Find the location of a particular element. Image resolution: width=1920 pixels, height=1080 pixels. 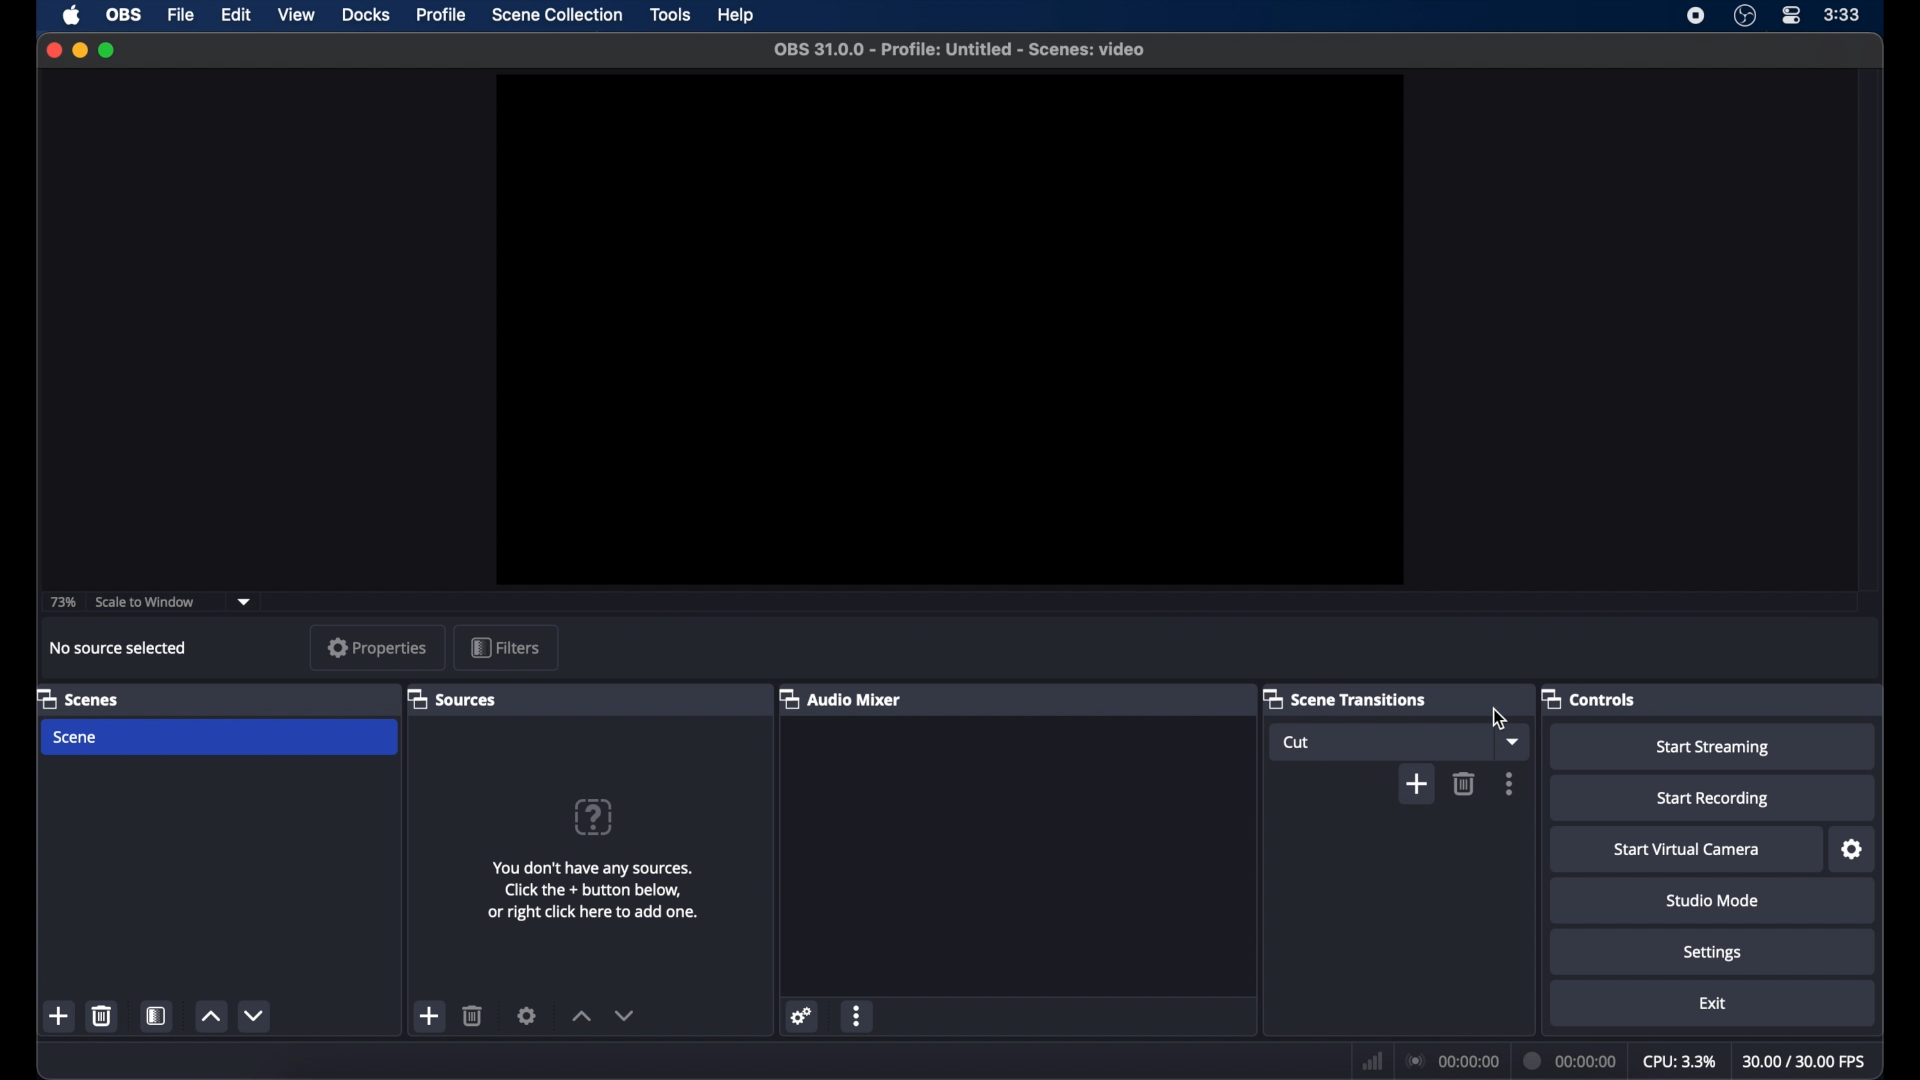

more options is located at coordinates (857, 1015).